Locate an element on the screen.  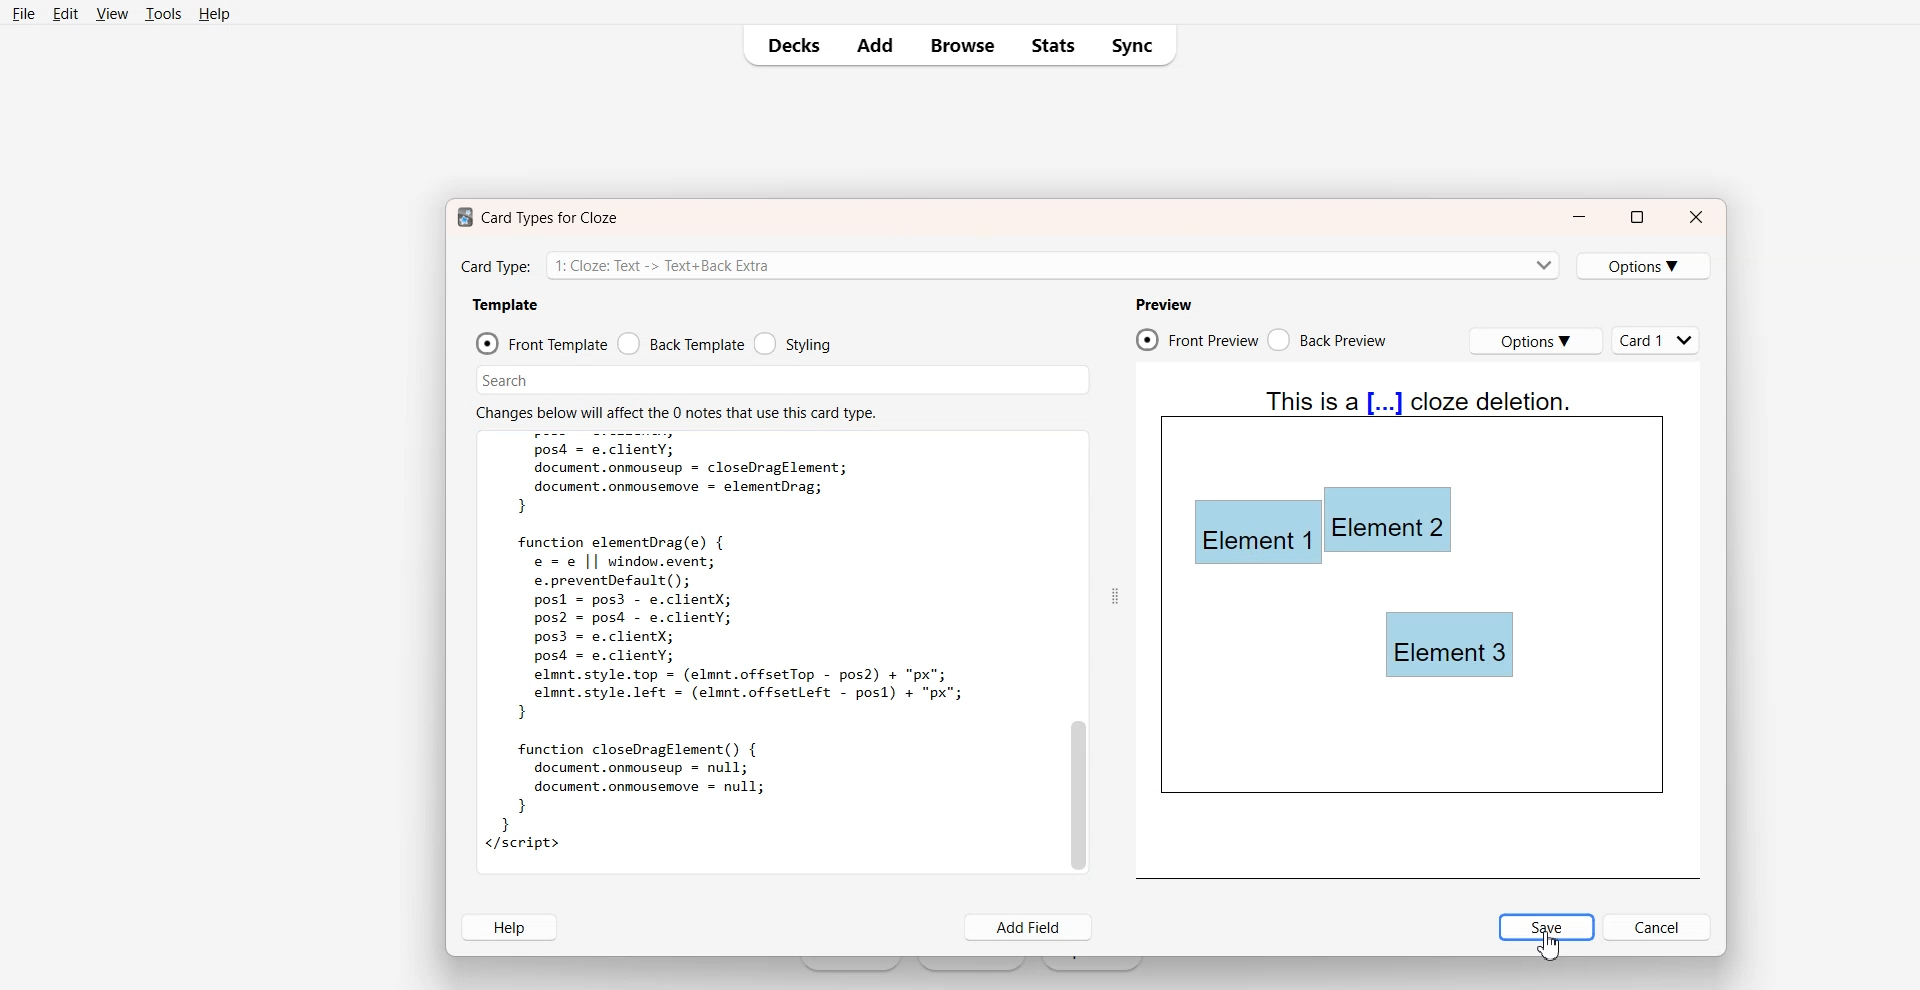
Sync is located at coordinates (1136, 46).